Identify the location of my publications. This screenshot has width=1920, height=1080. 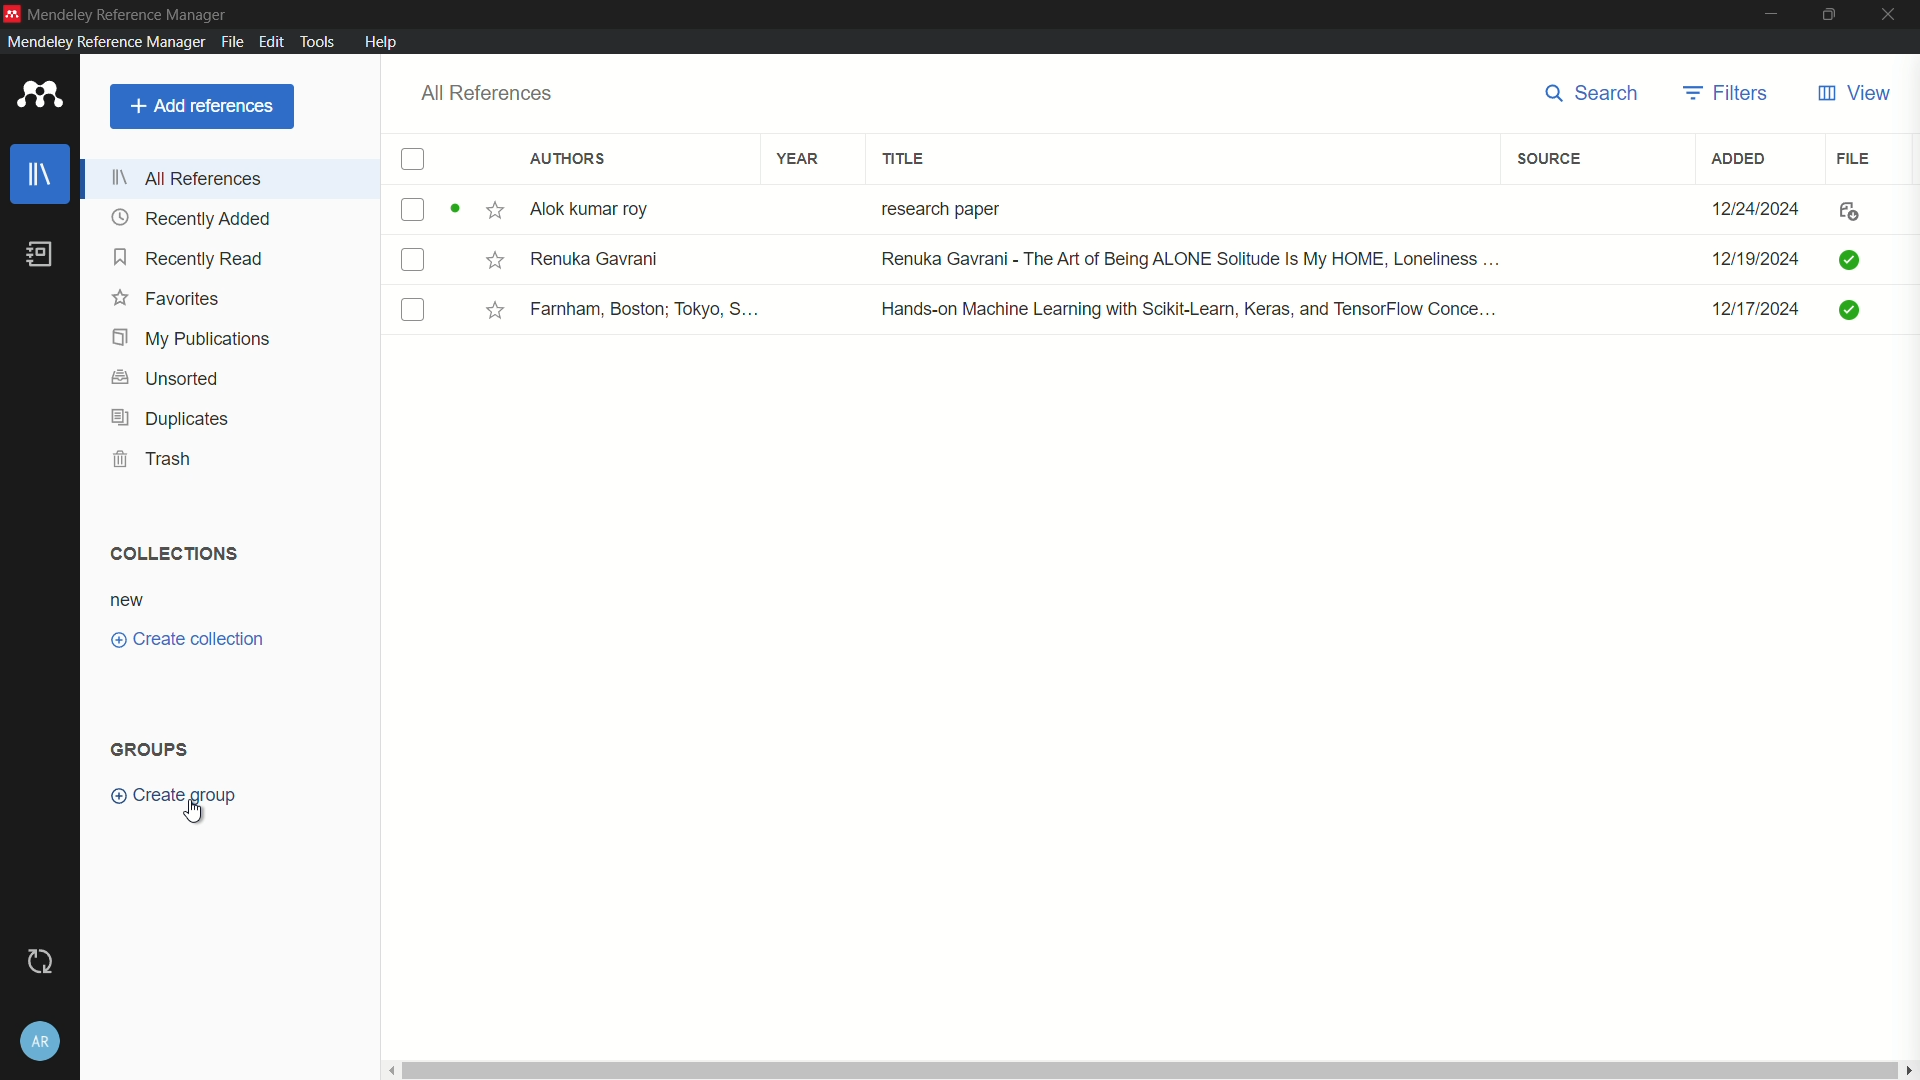
(193, 338).